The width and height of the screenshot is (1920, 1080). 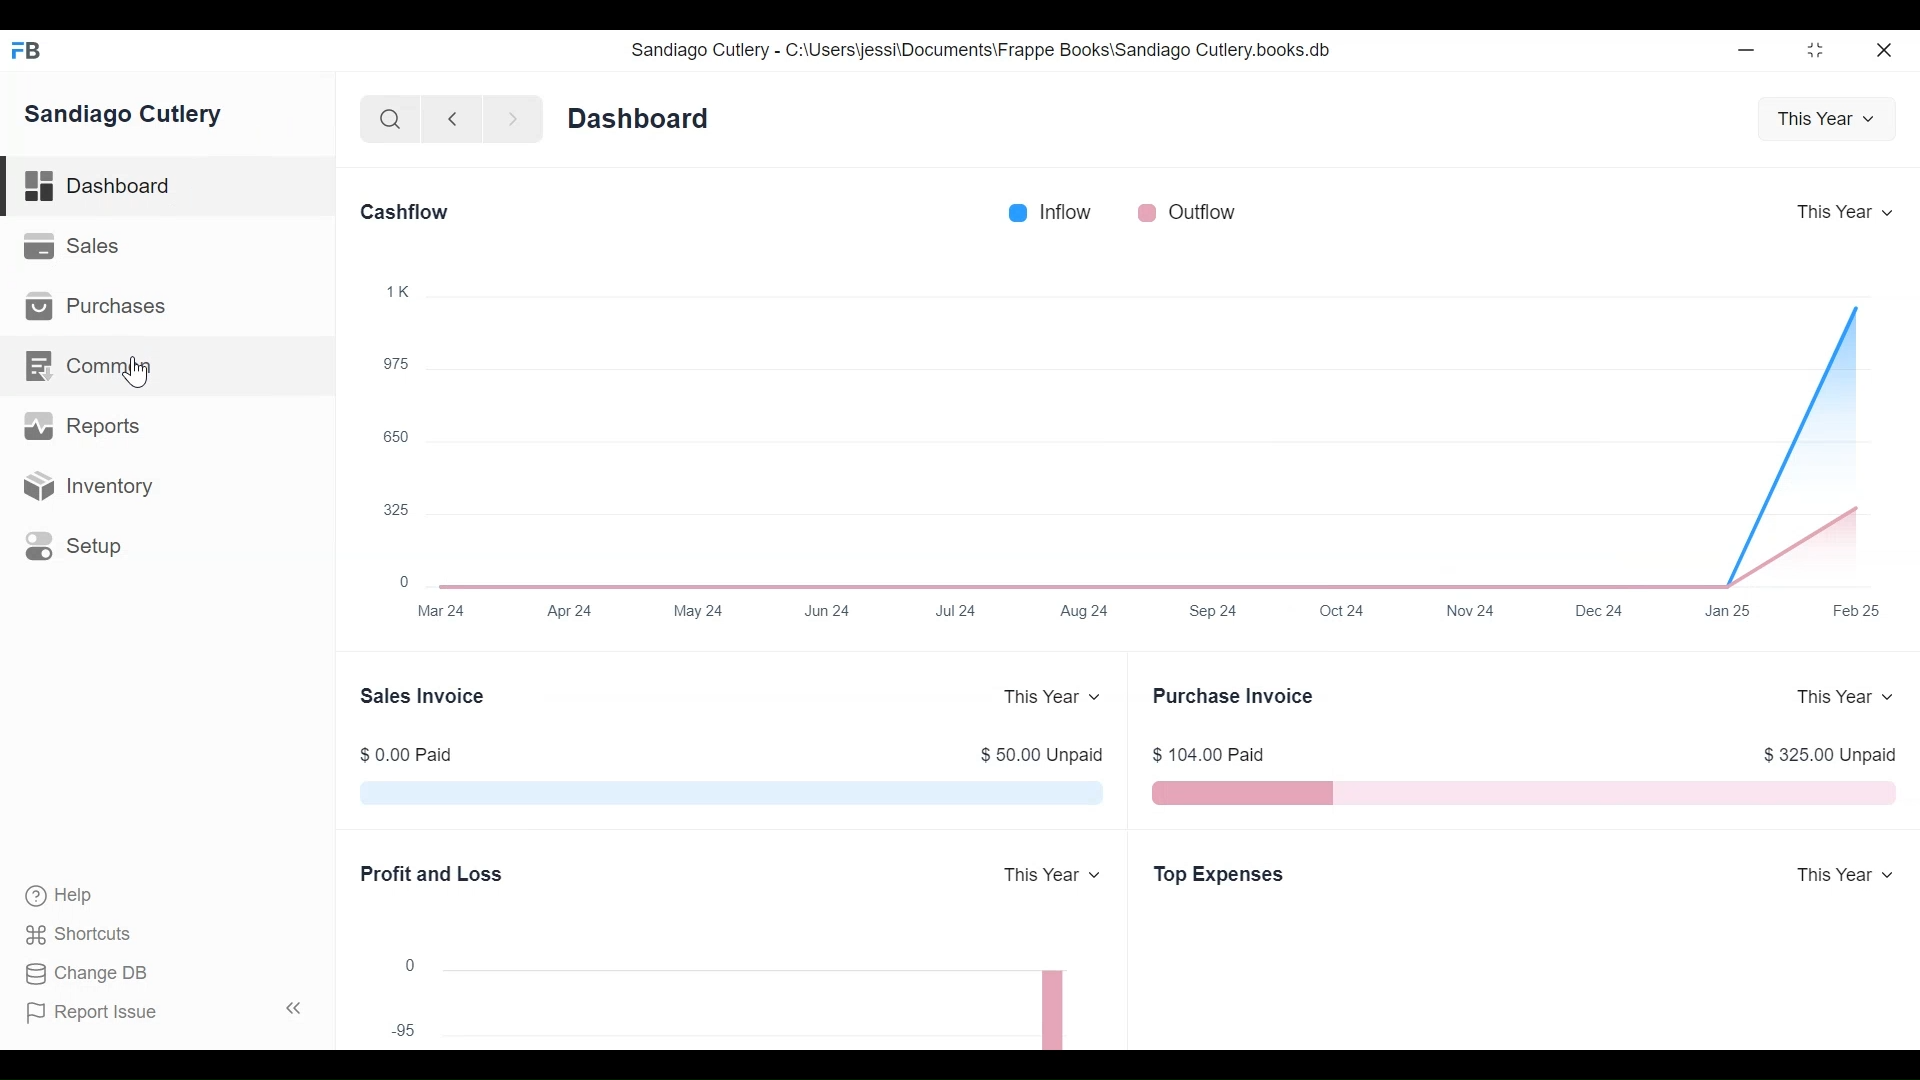 What do you see at coordinates (72, 245) in the screenshot?
I see `Sales` at bounding box center [72, 245].